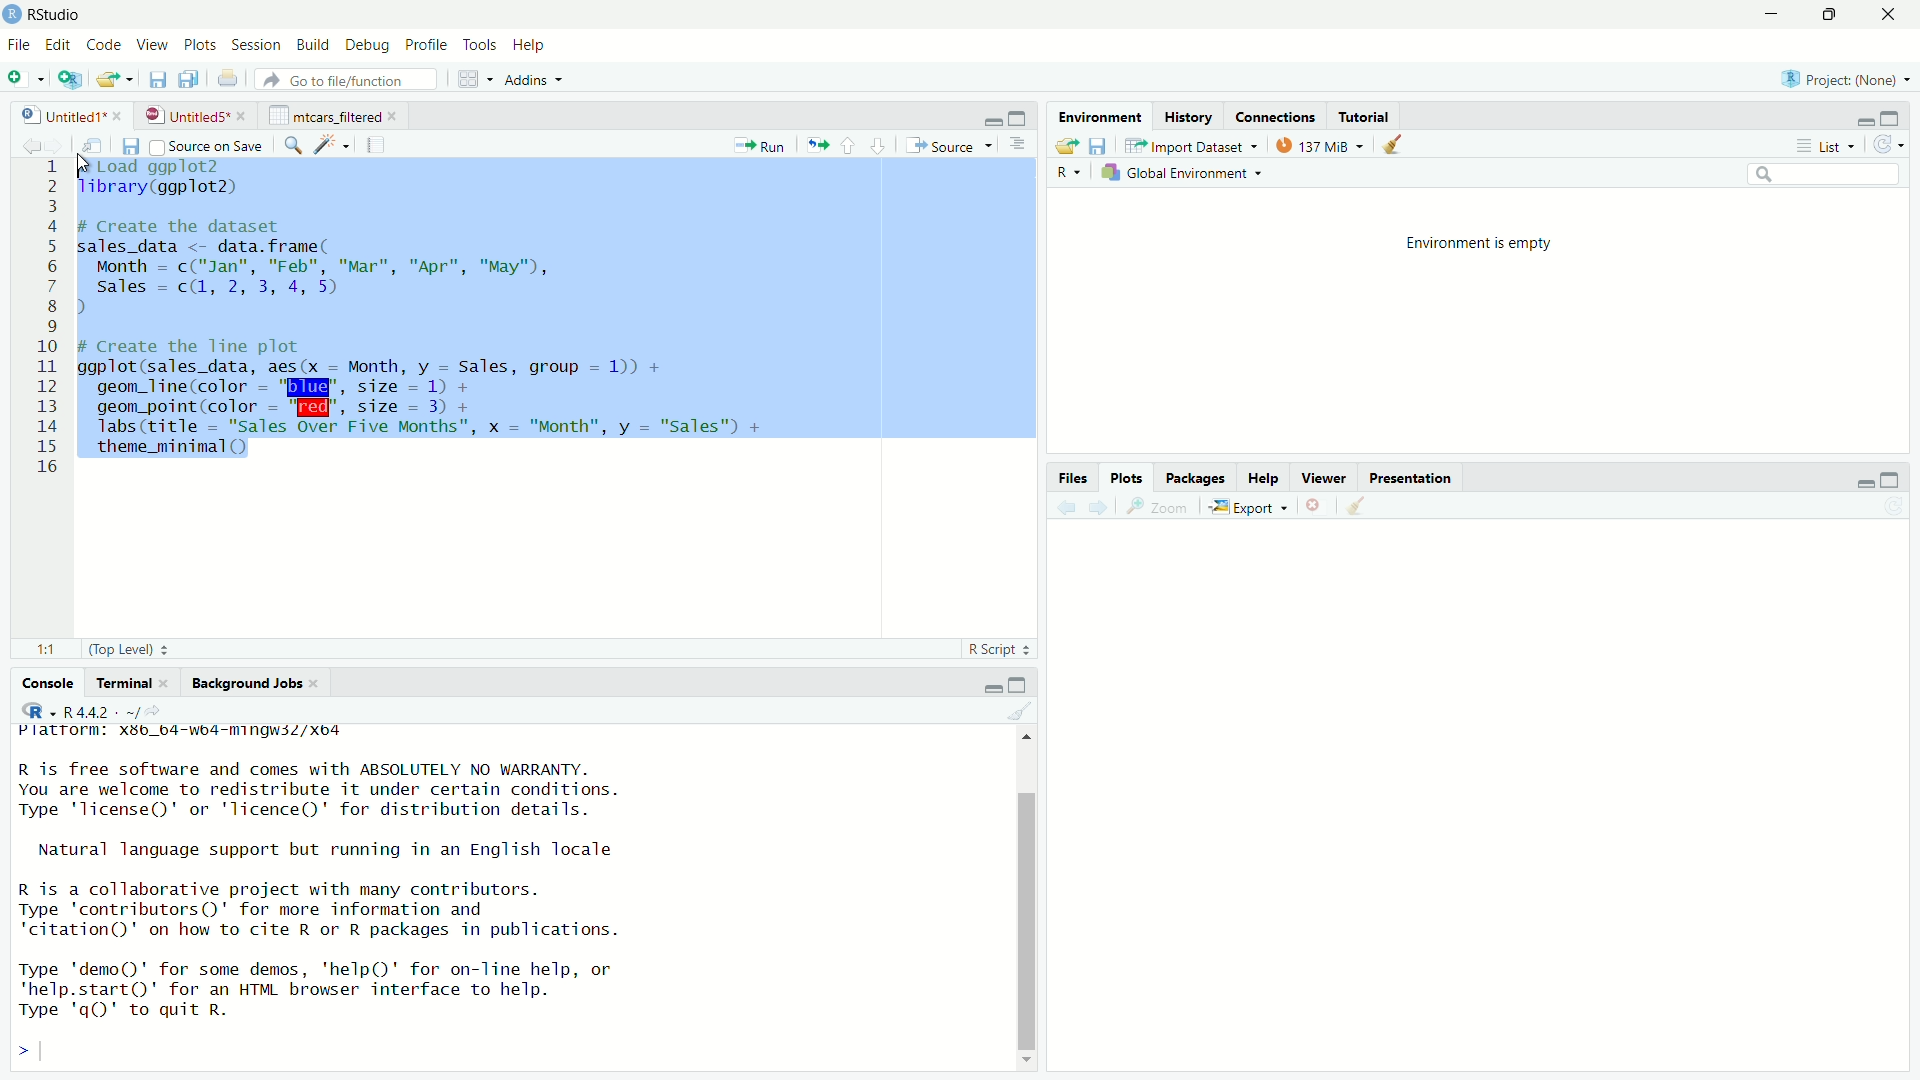 The width and height of the screenshot is (1920, 1080). I want to click on maximize, so click(1837, 15).